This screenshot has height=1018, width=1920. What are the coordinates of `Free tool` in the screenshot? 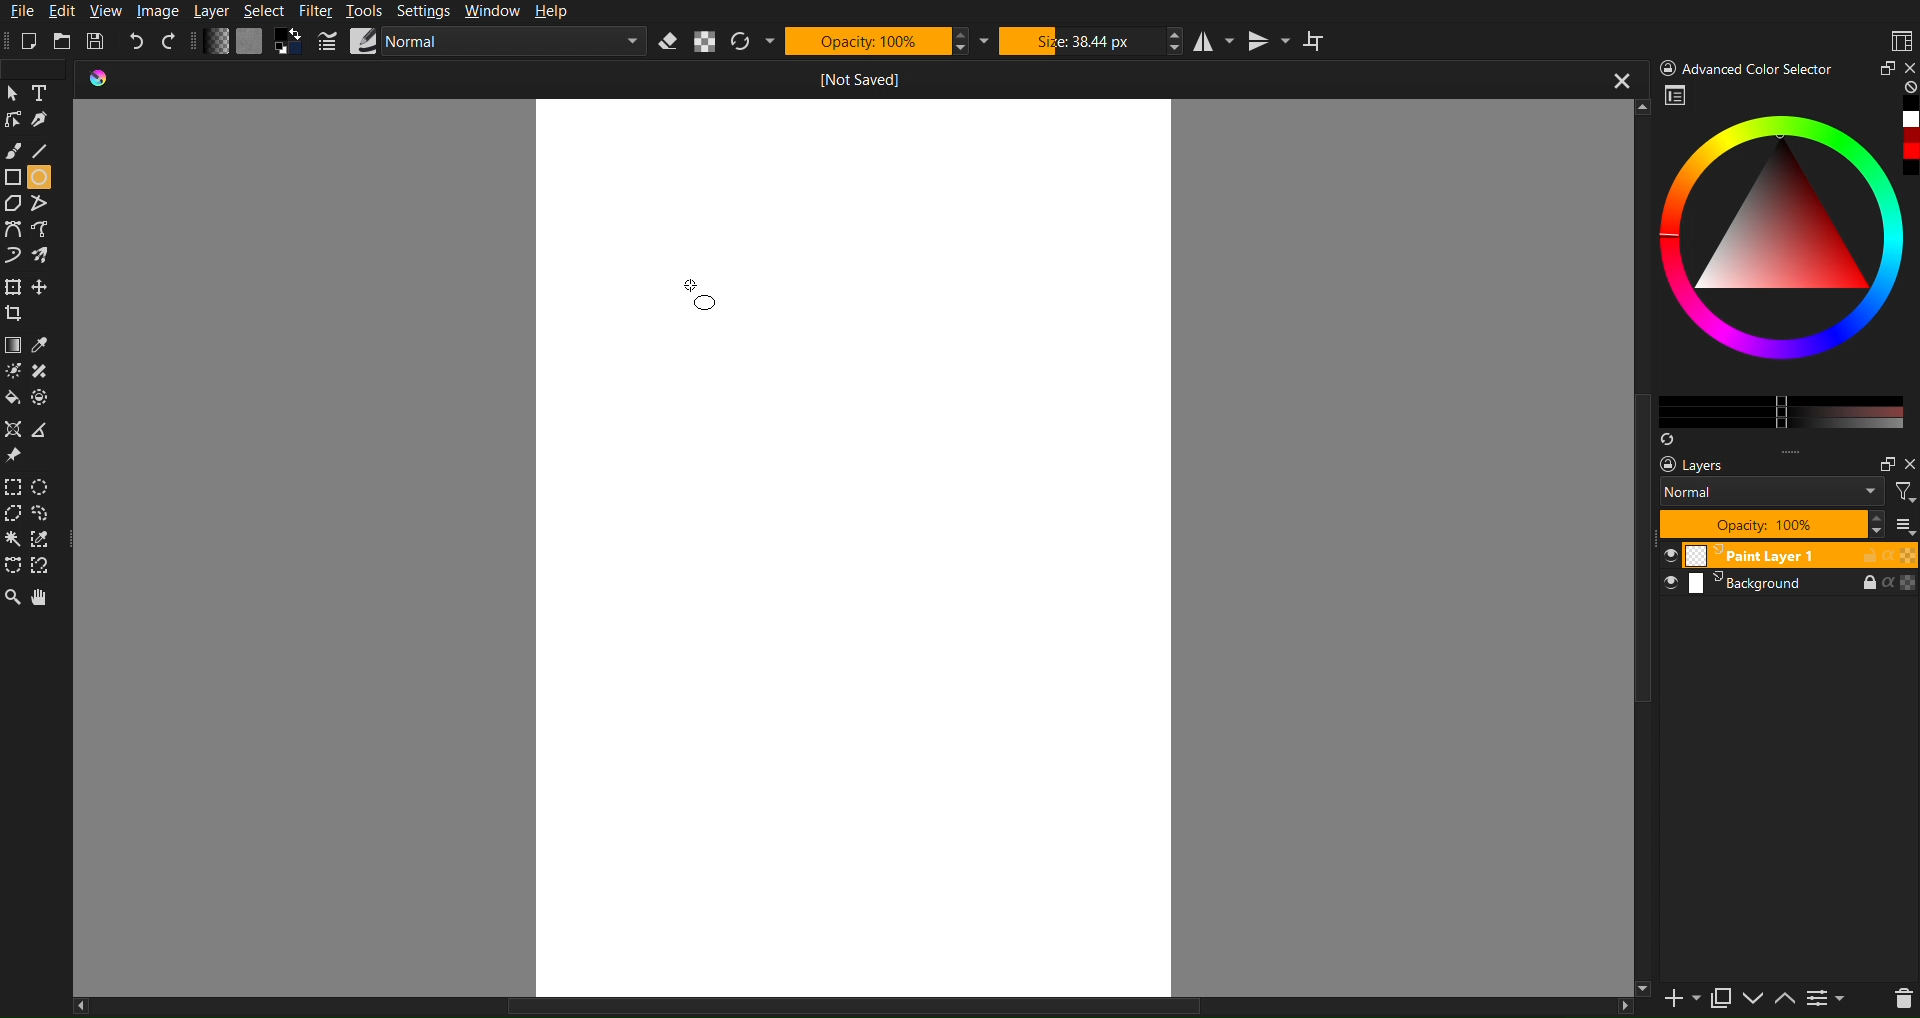 It's located at (44, 566).